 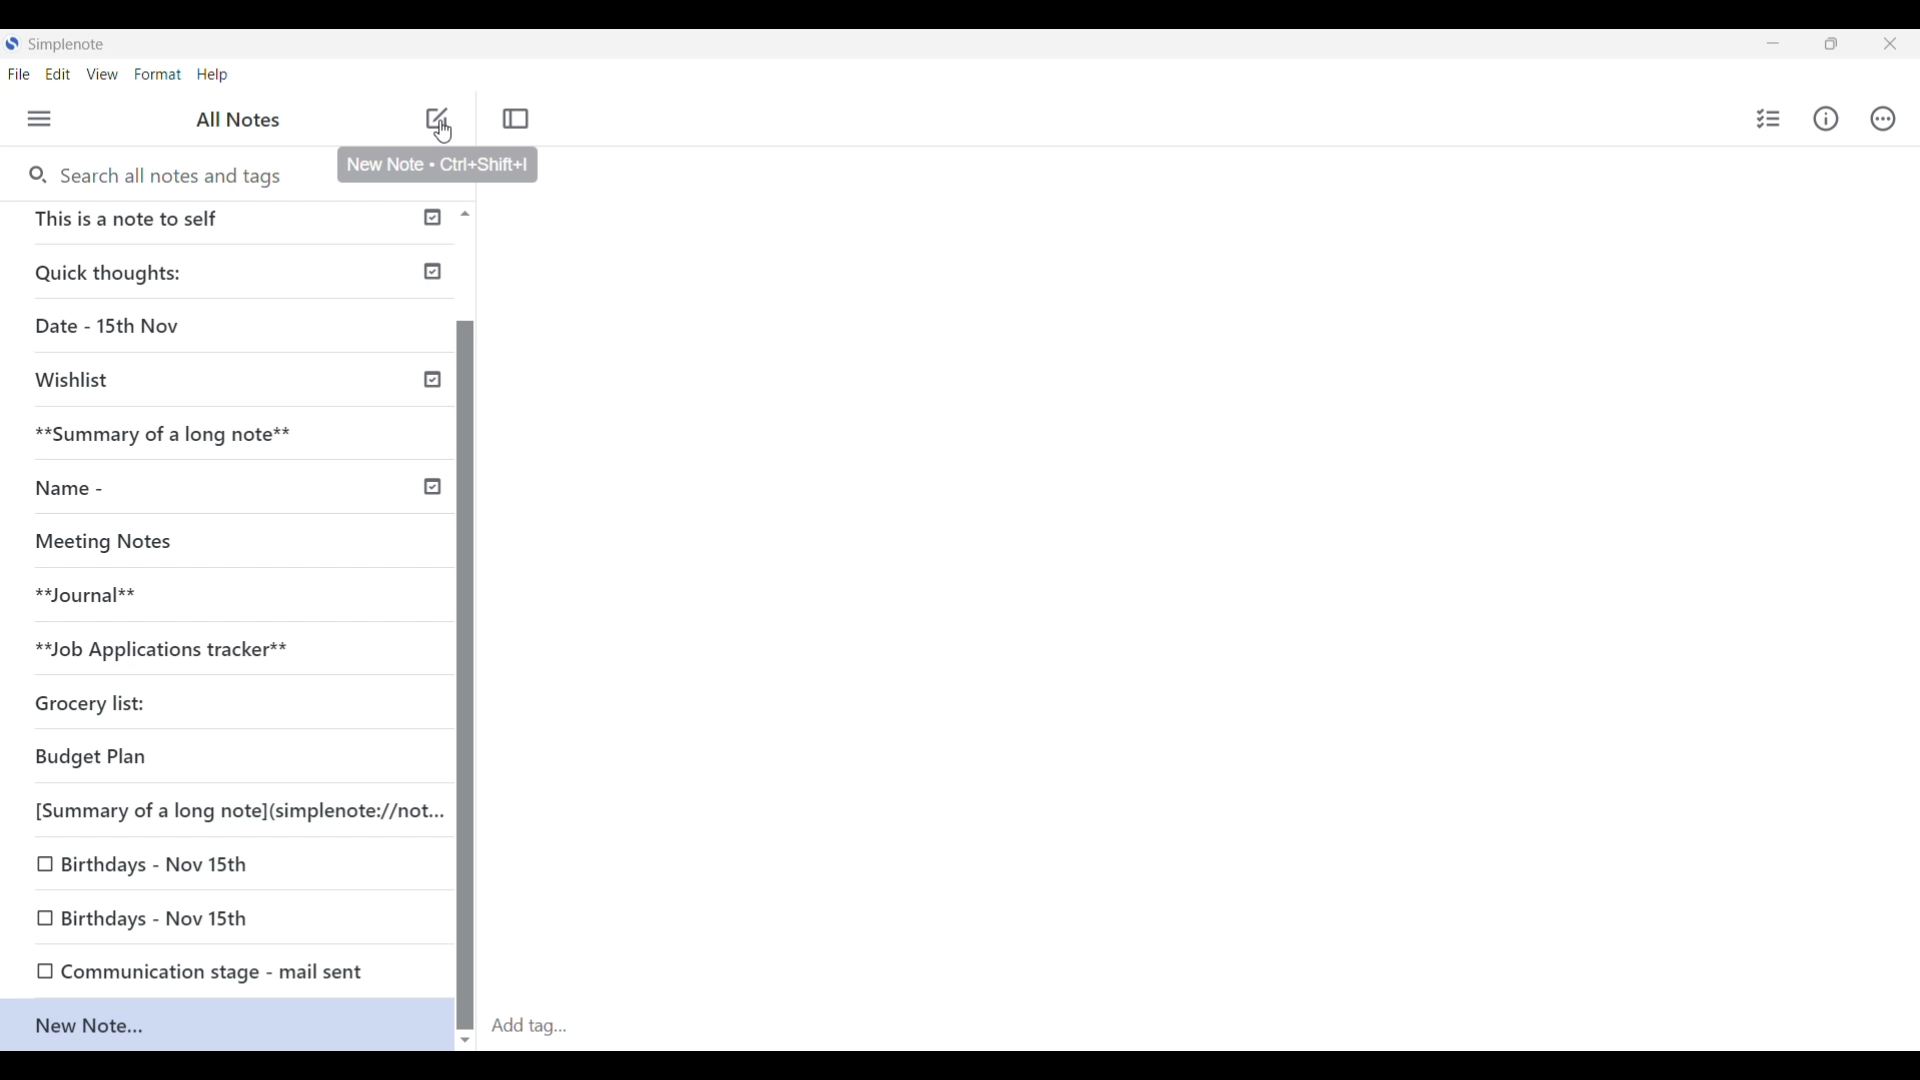 What do you see at coordinates (162, 437) in the screenshot?
I see `**Summary of a long note**` at bounding box center [162, 437].